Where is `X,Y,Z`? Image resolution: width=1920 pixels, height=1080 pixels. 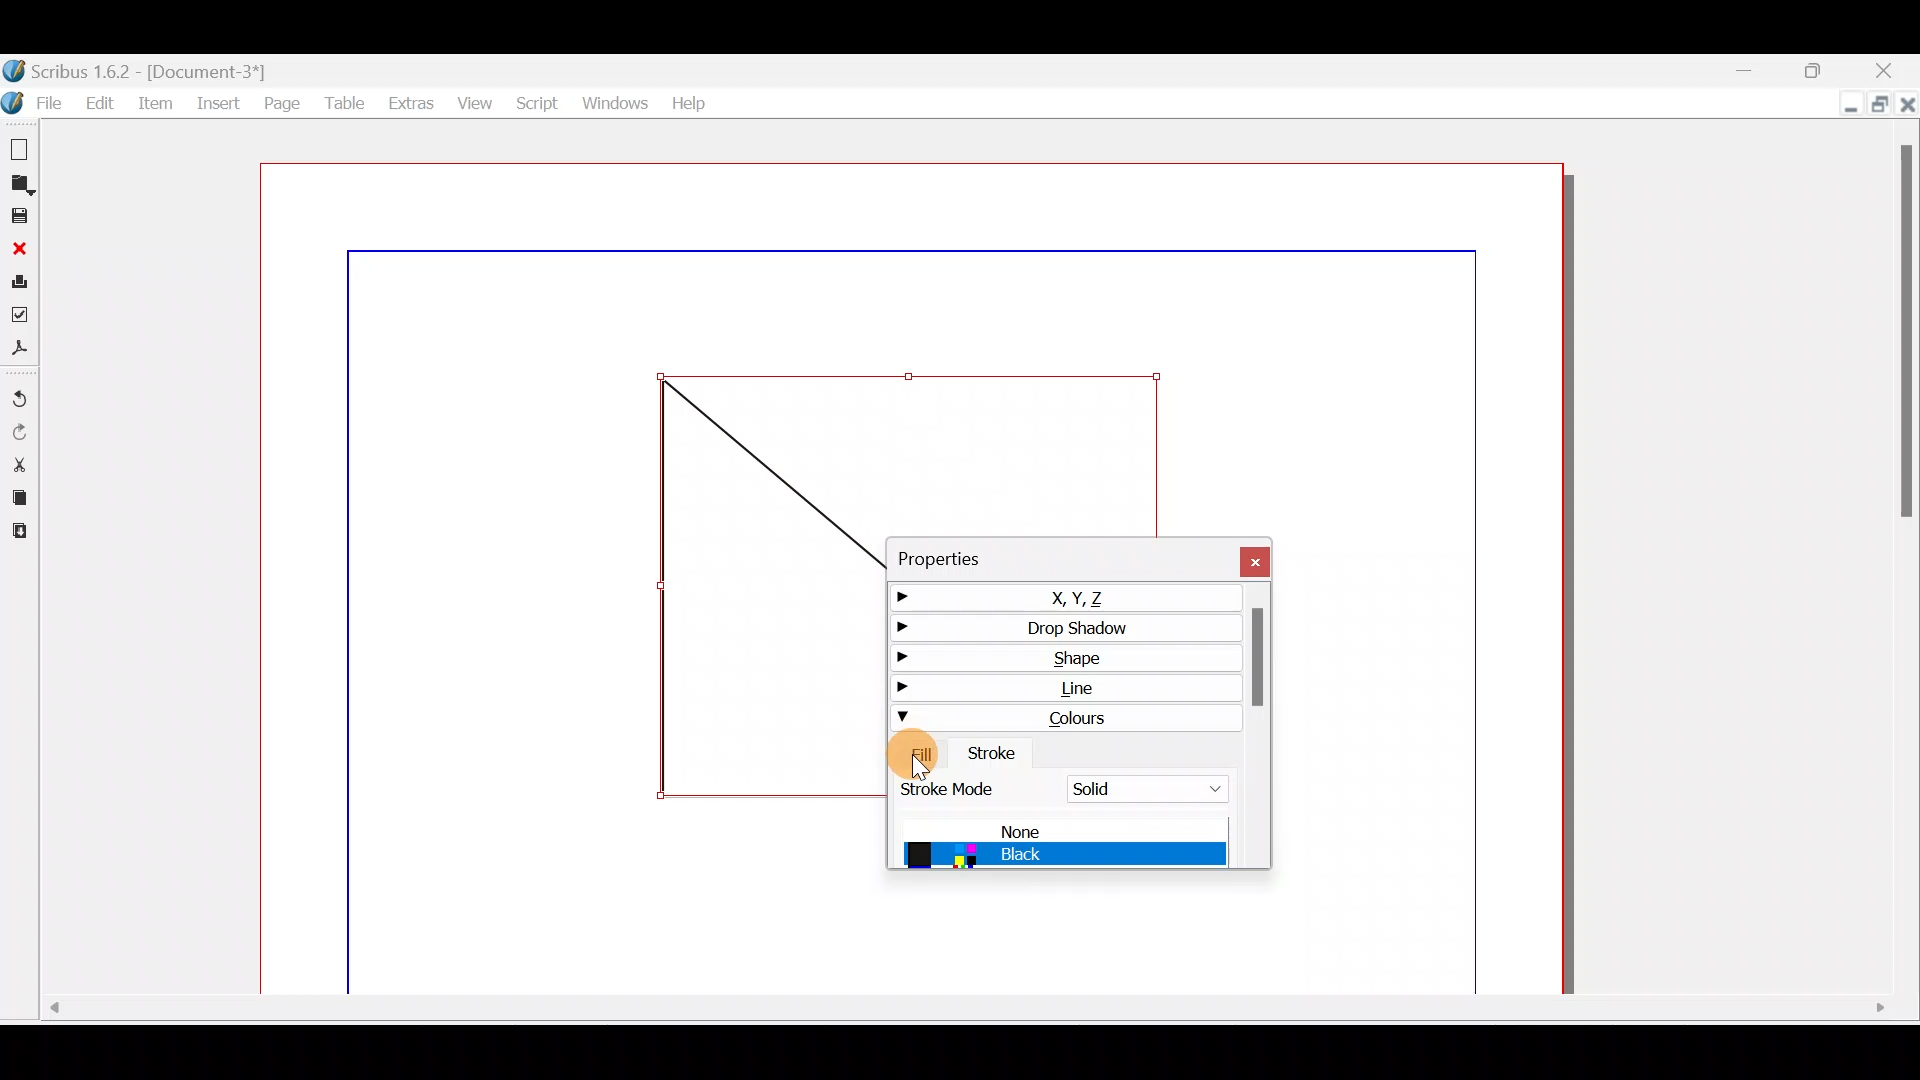 X,Y,Z is located at coordinates (1054, 594).